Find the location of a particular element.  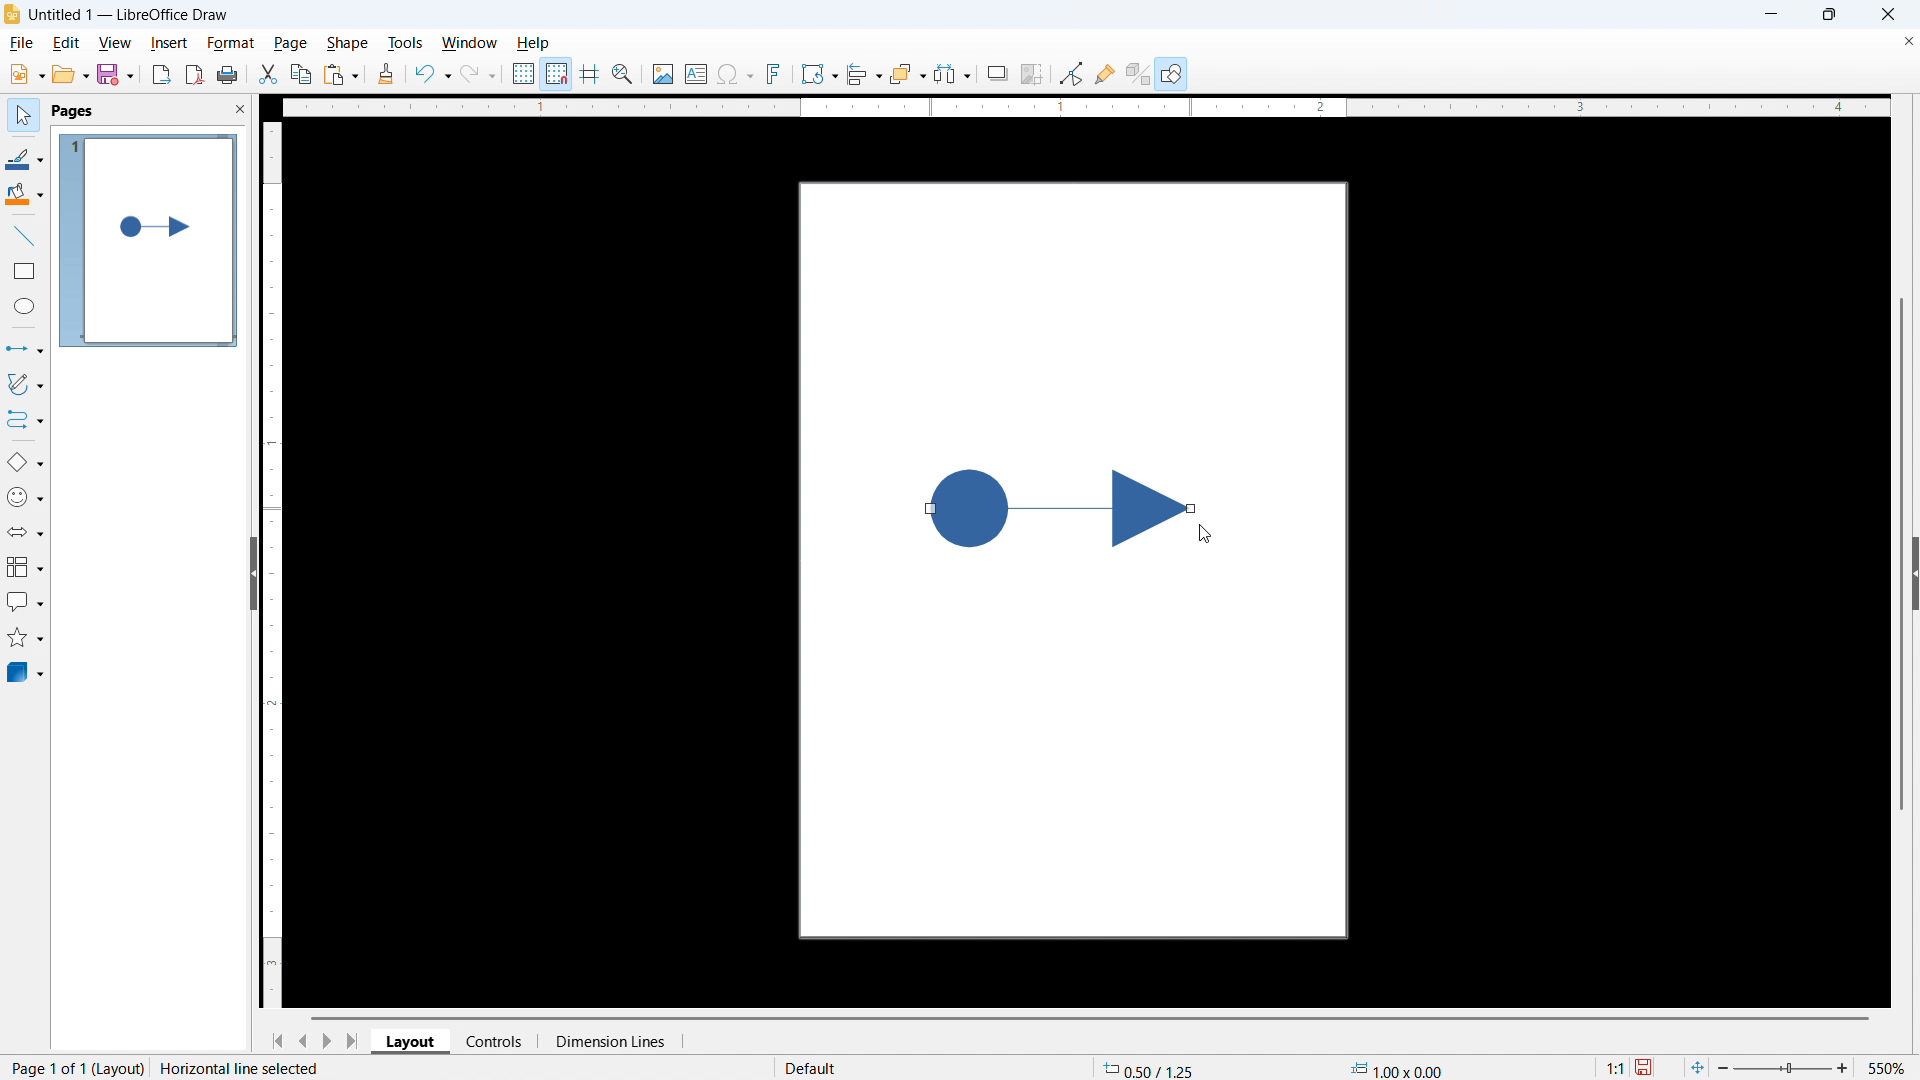

Shadow  is located at coordinates (997, 73).